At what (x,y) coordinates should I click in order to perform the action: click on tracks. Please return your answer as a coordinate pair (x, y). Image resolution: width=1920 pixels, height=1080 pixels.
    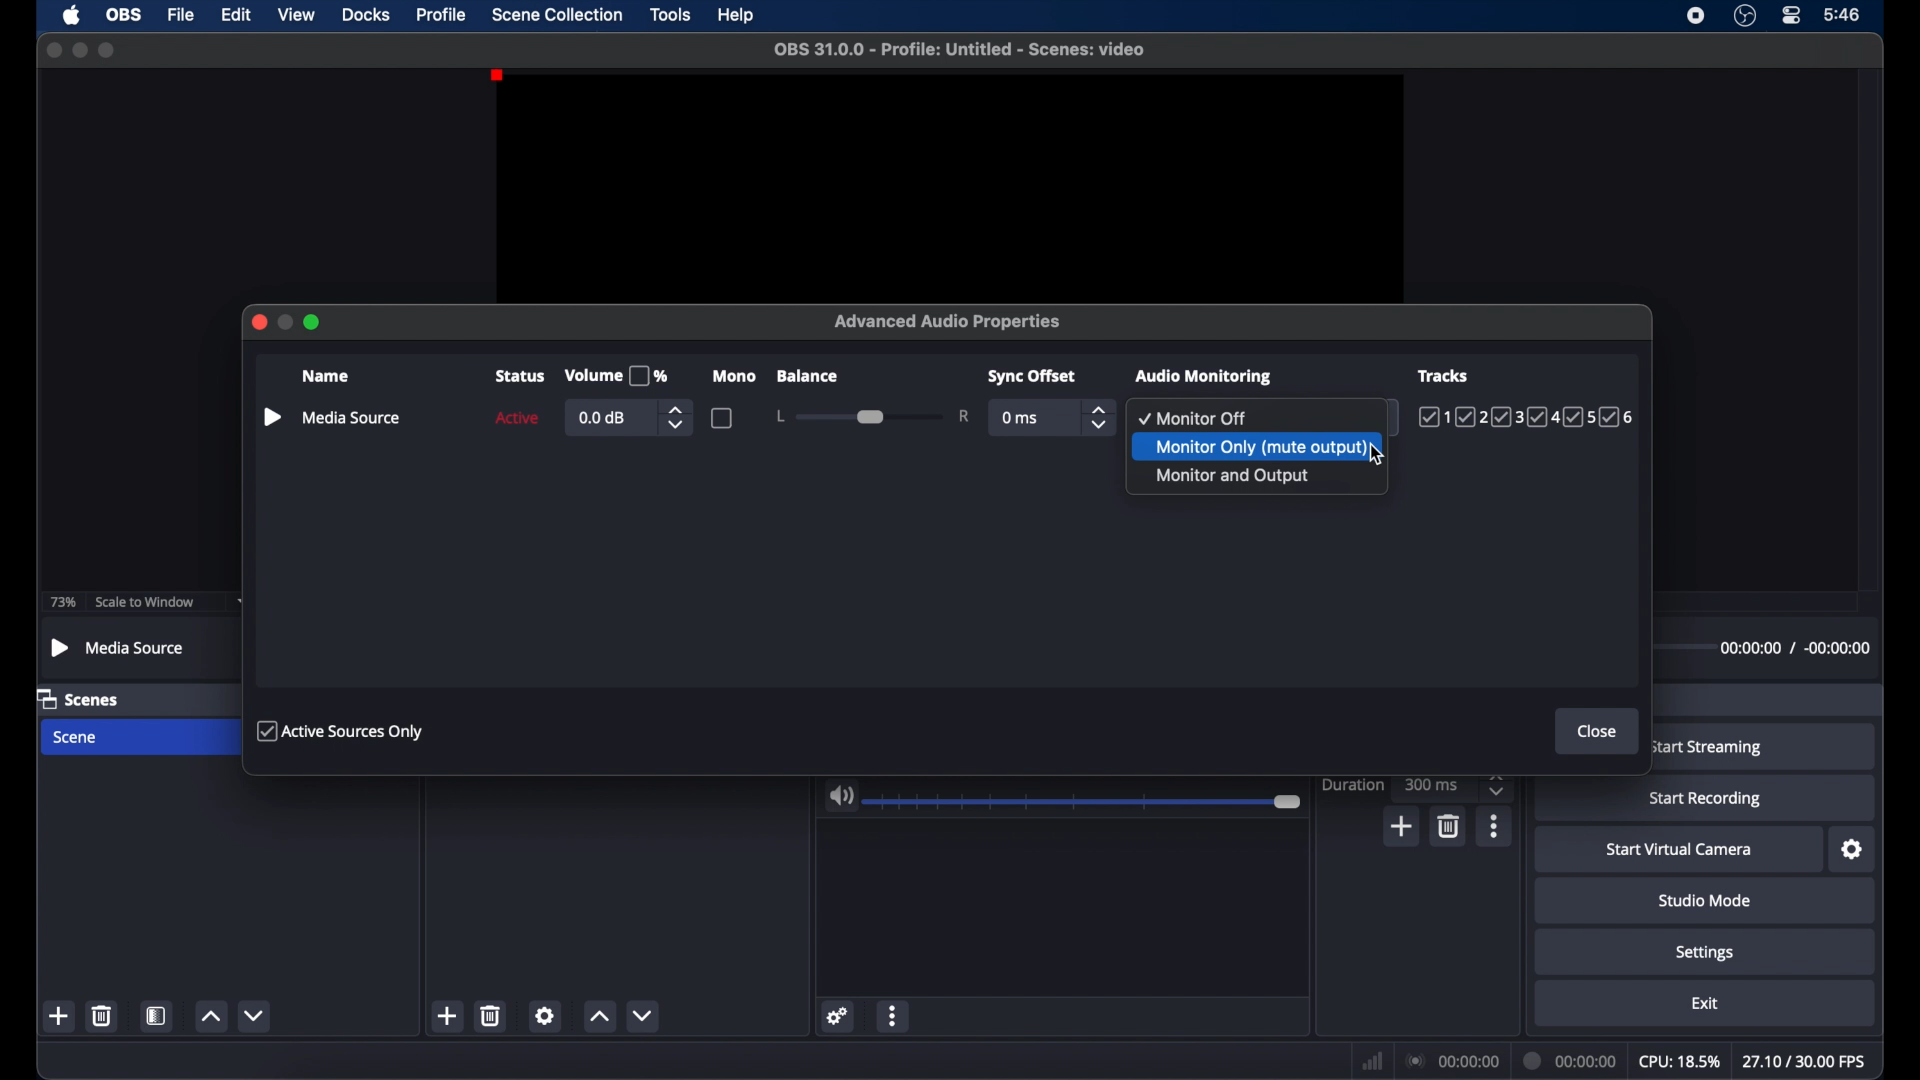
    Looking at the image, I should click on (1528, 418).